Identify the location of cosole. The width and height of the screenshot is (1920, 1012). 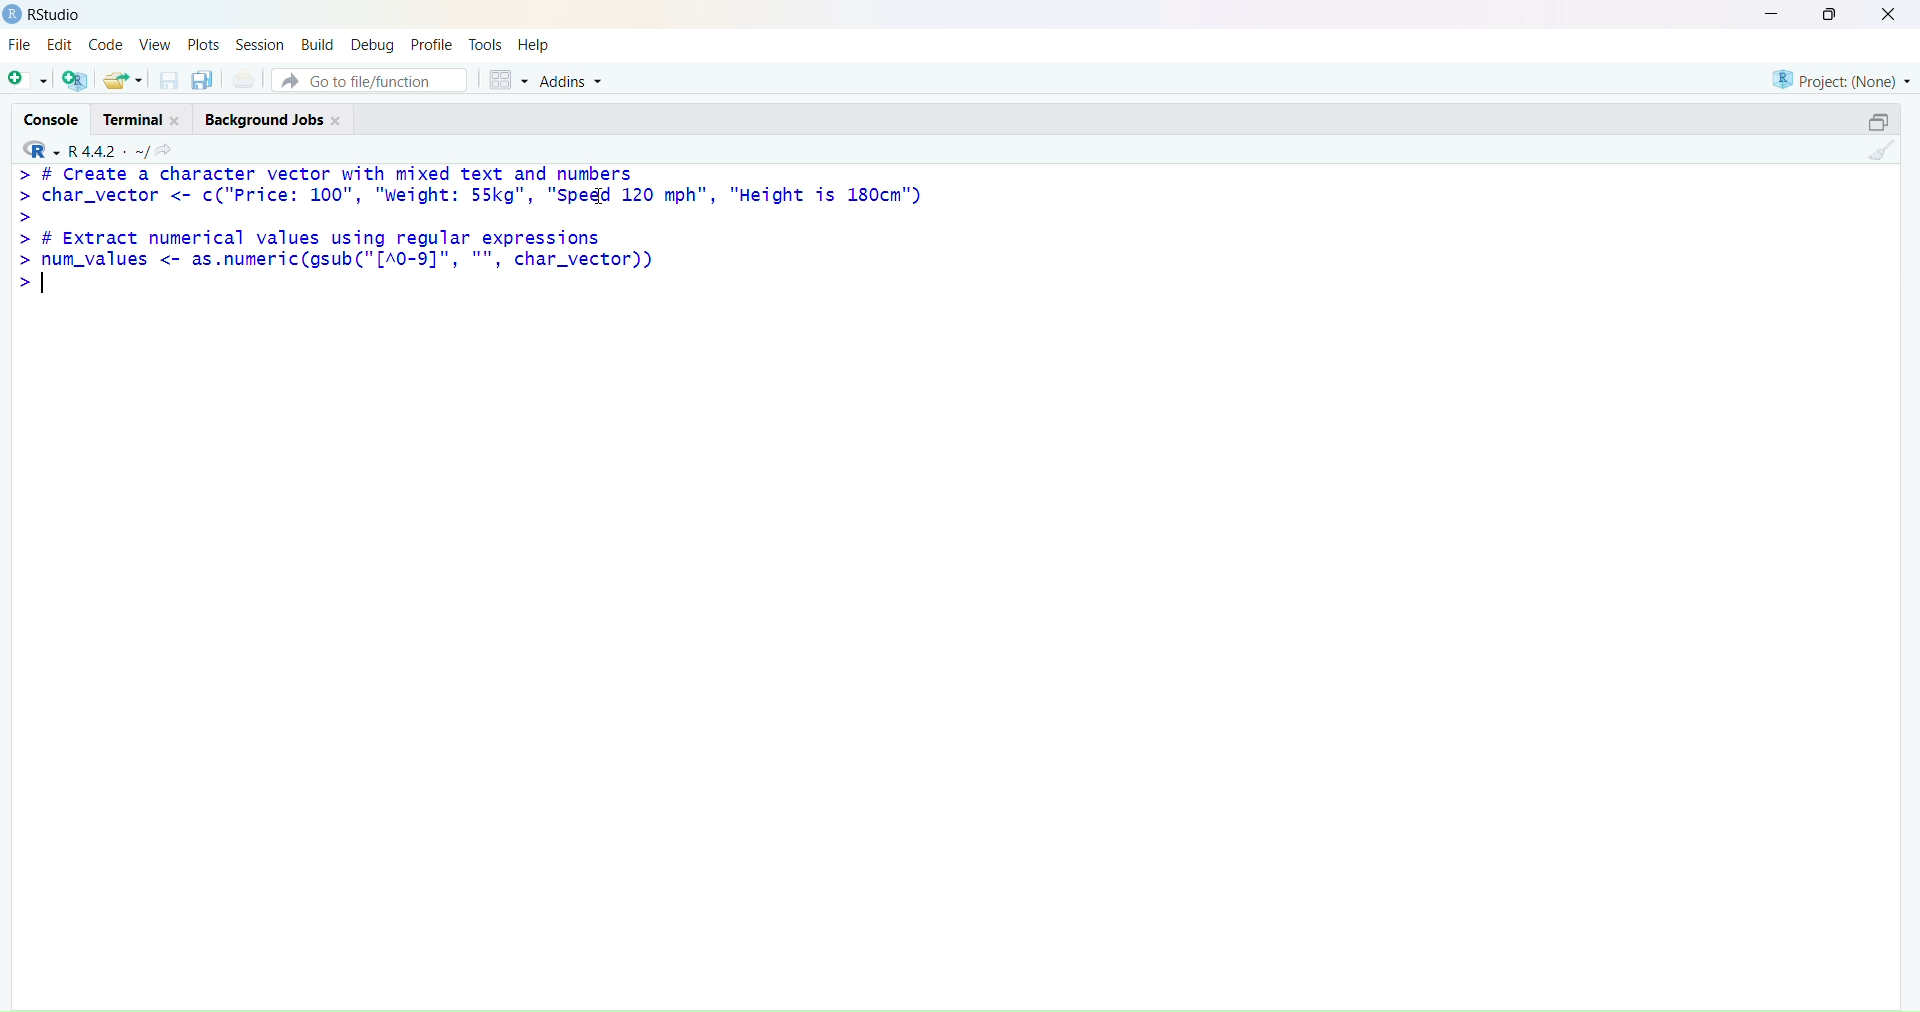
(52, 120).